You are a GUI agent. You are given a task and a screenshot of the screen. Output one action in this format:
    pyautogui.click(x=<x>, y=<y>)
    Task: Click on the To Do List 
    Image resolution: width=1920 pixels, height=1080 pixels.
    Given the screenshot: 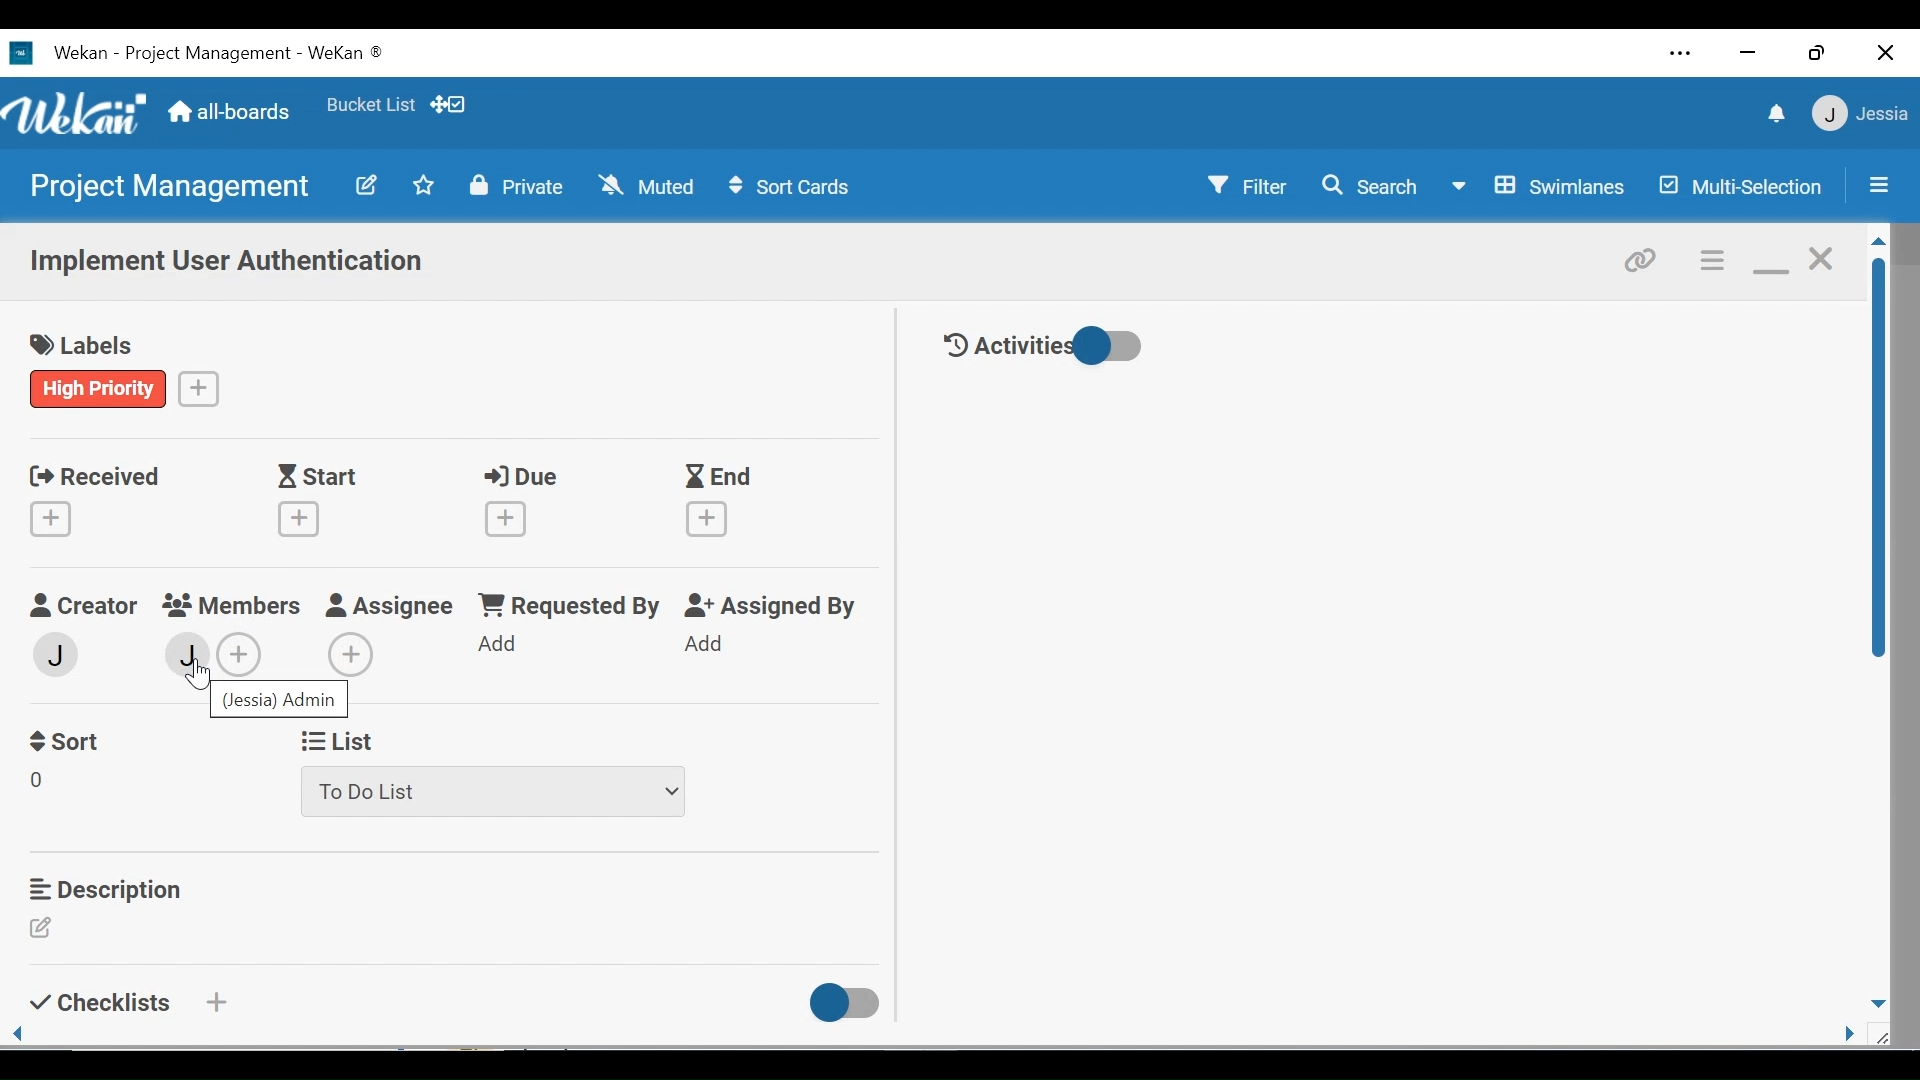 What is the action you would take?
    pyautogui.click(x=490, y=794)
    